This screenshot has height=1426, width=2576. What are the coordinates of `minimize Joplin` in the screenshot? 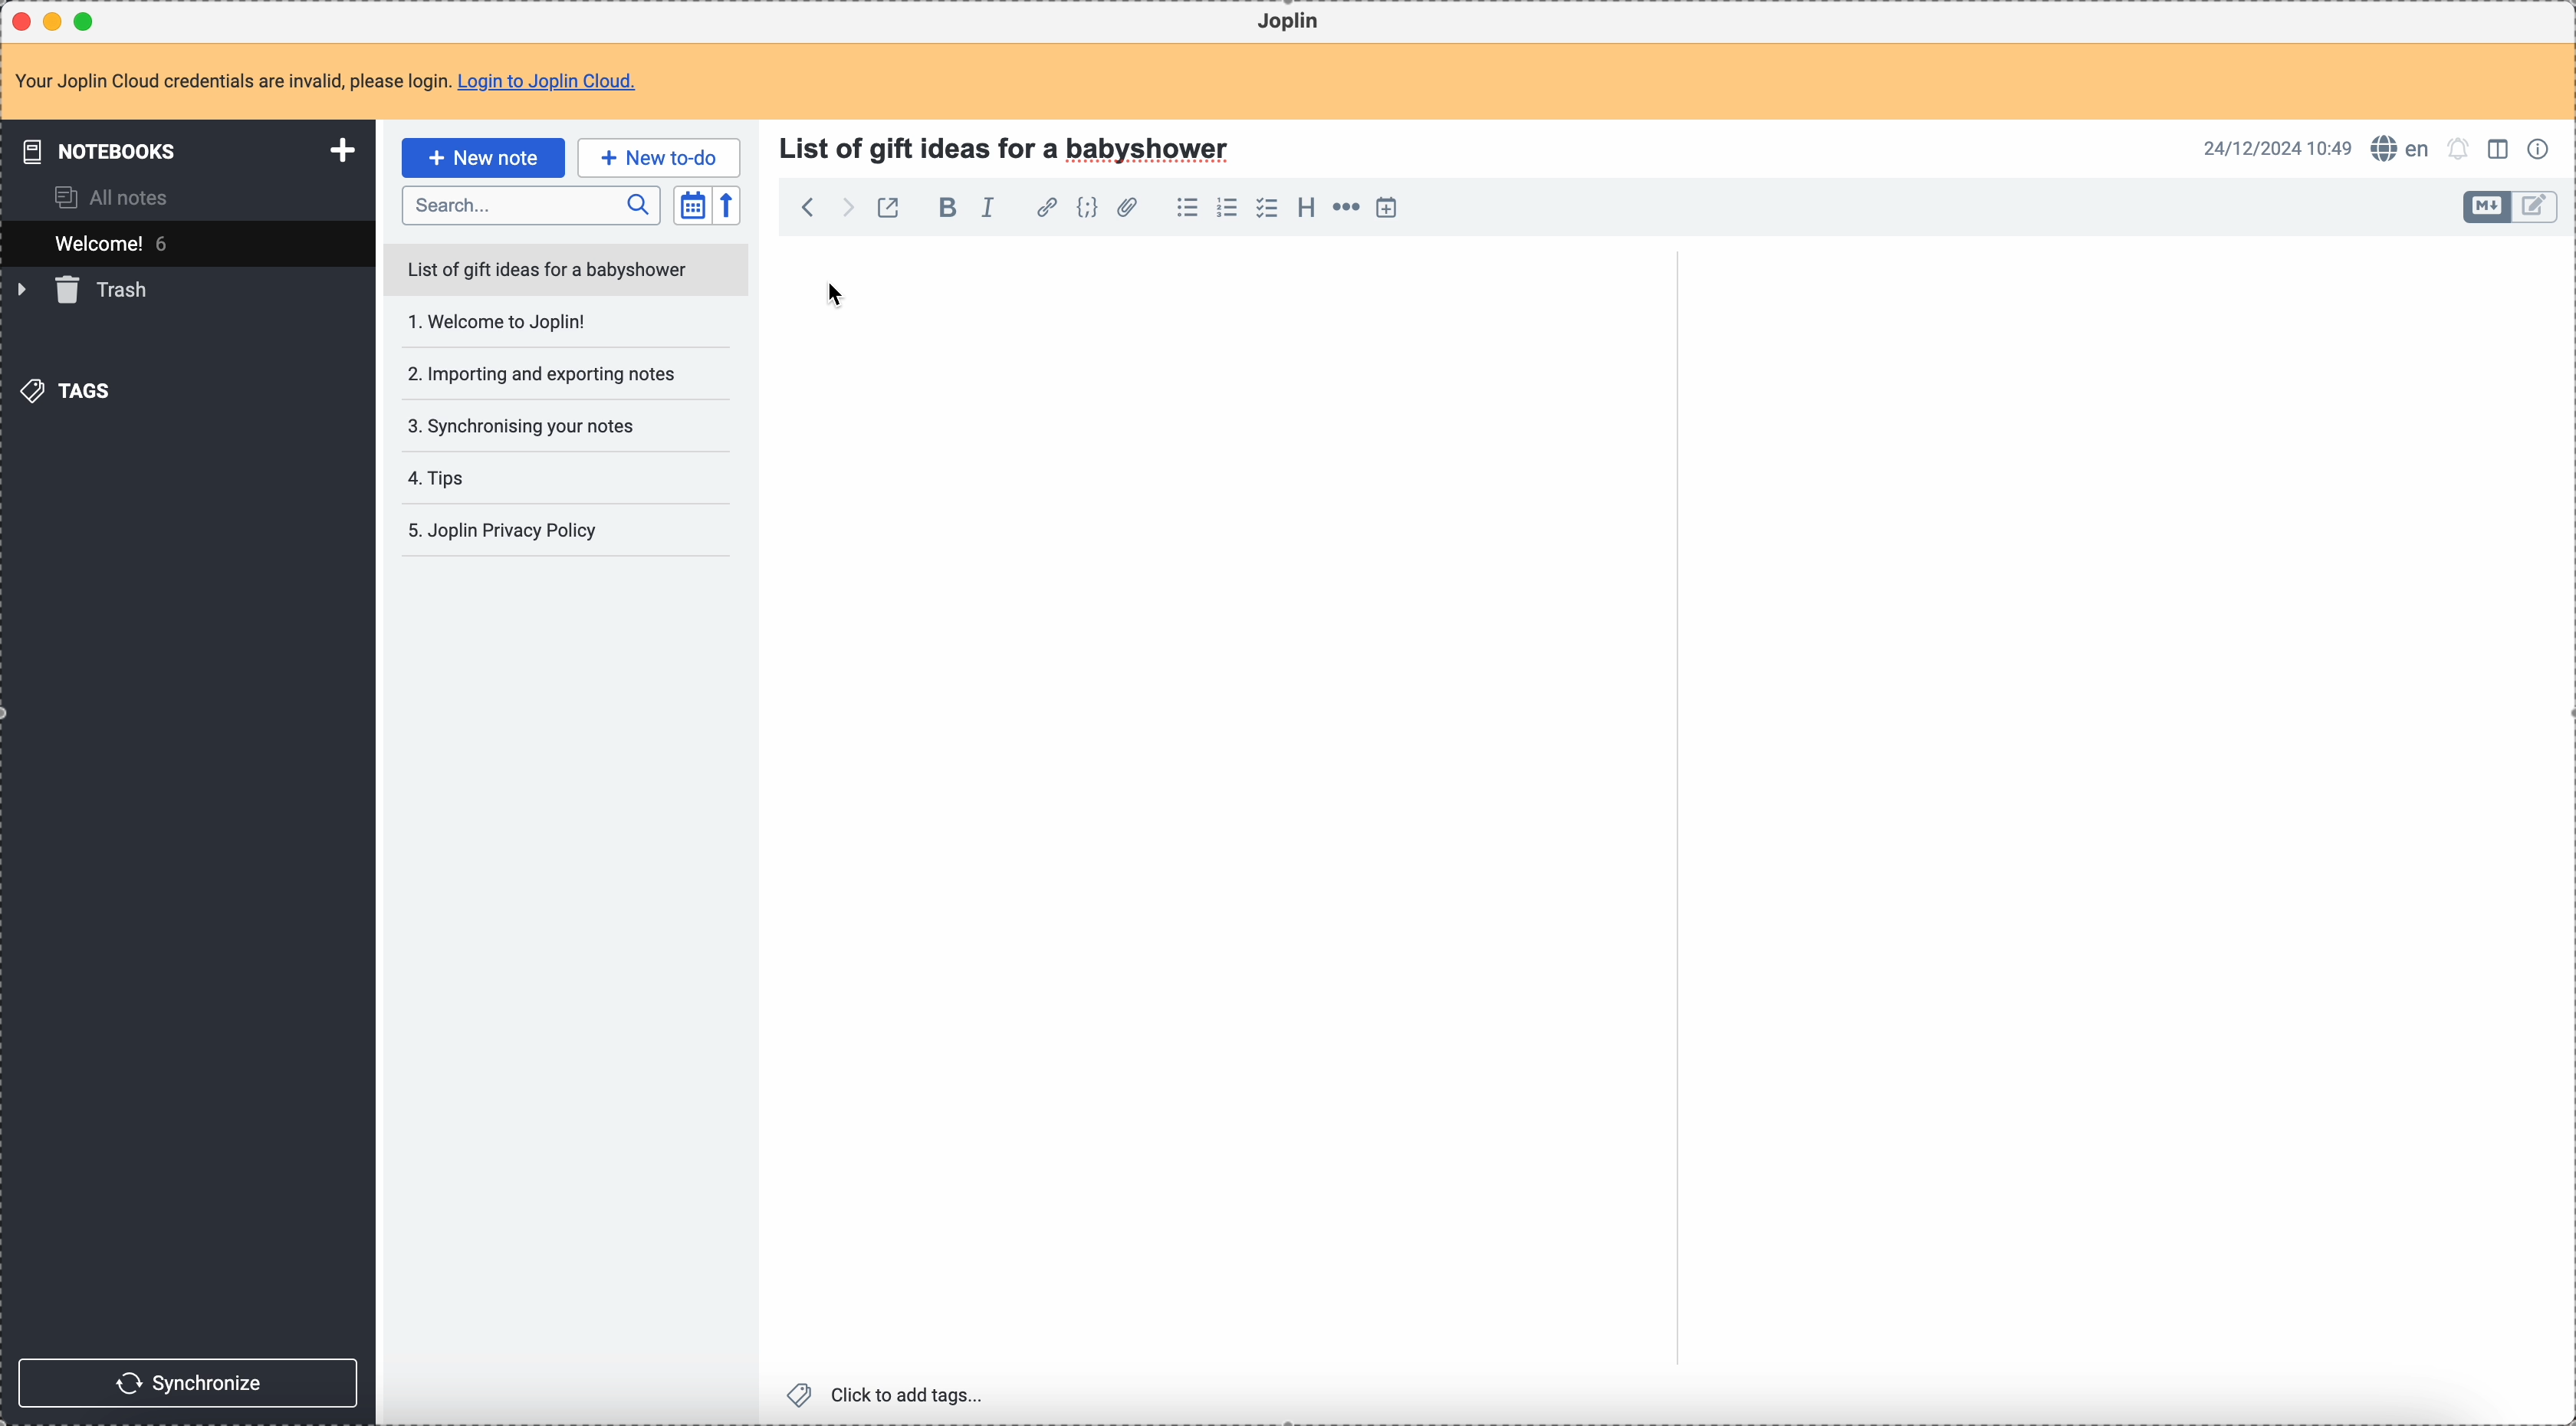 It's located at (57, 21).